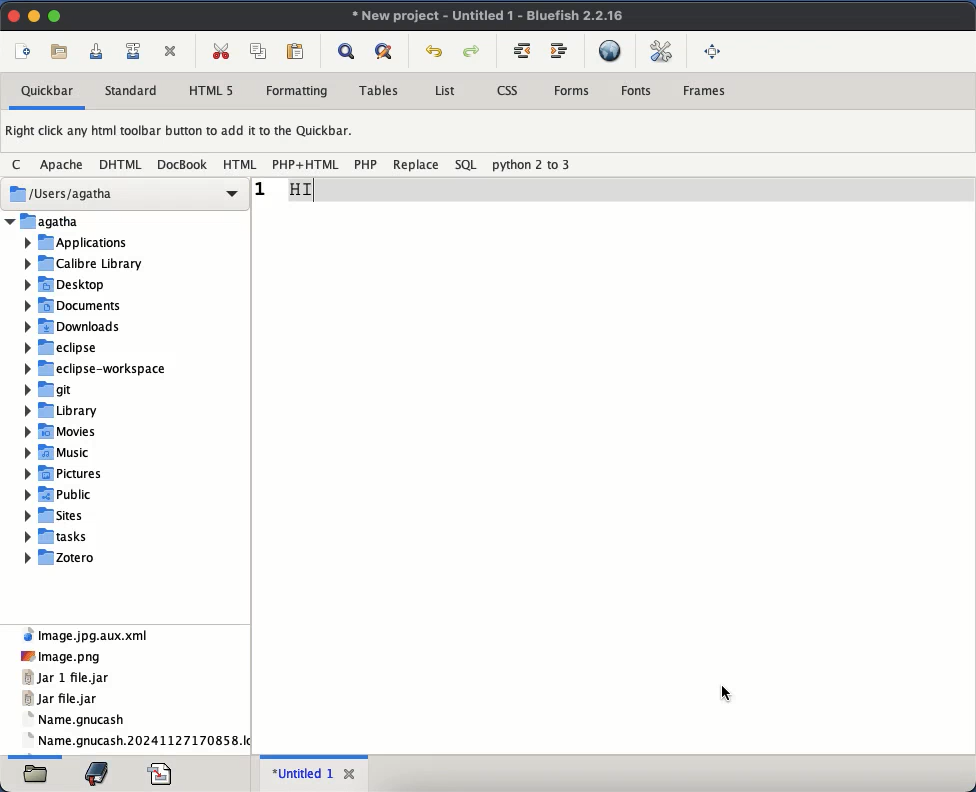 Image resolution: width=976 pixels, height=792 pixels. What do you see at coordinates (473, 51) in the screenshot?
I see `redo` at bounding box center [473, 51].